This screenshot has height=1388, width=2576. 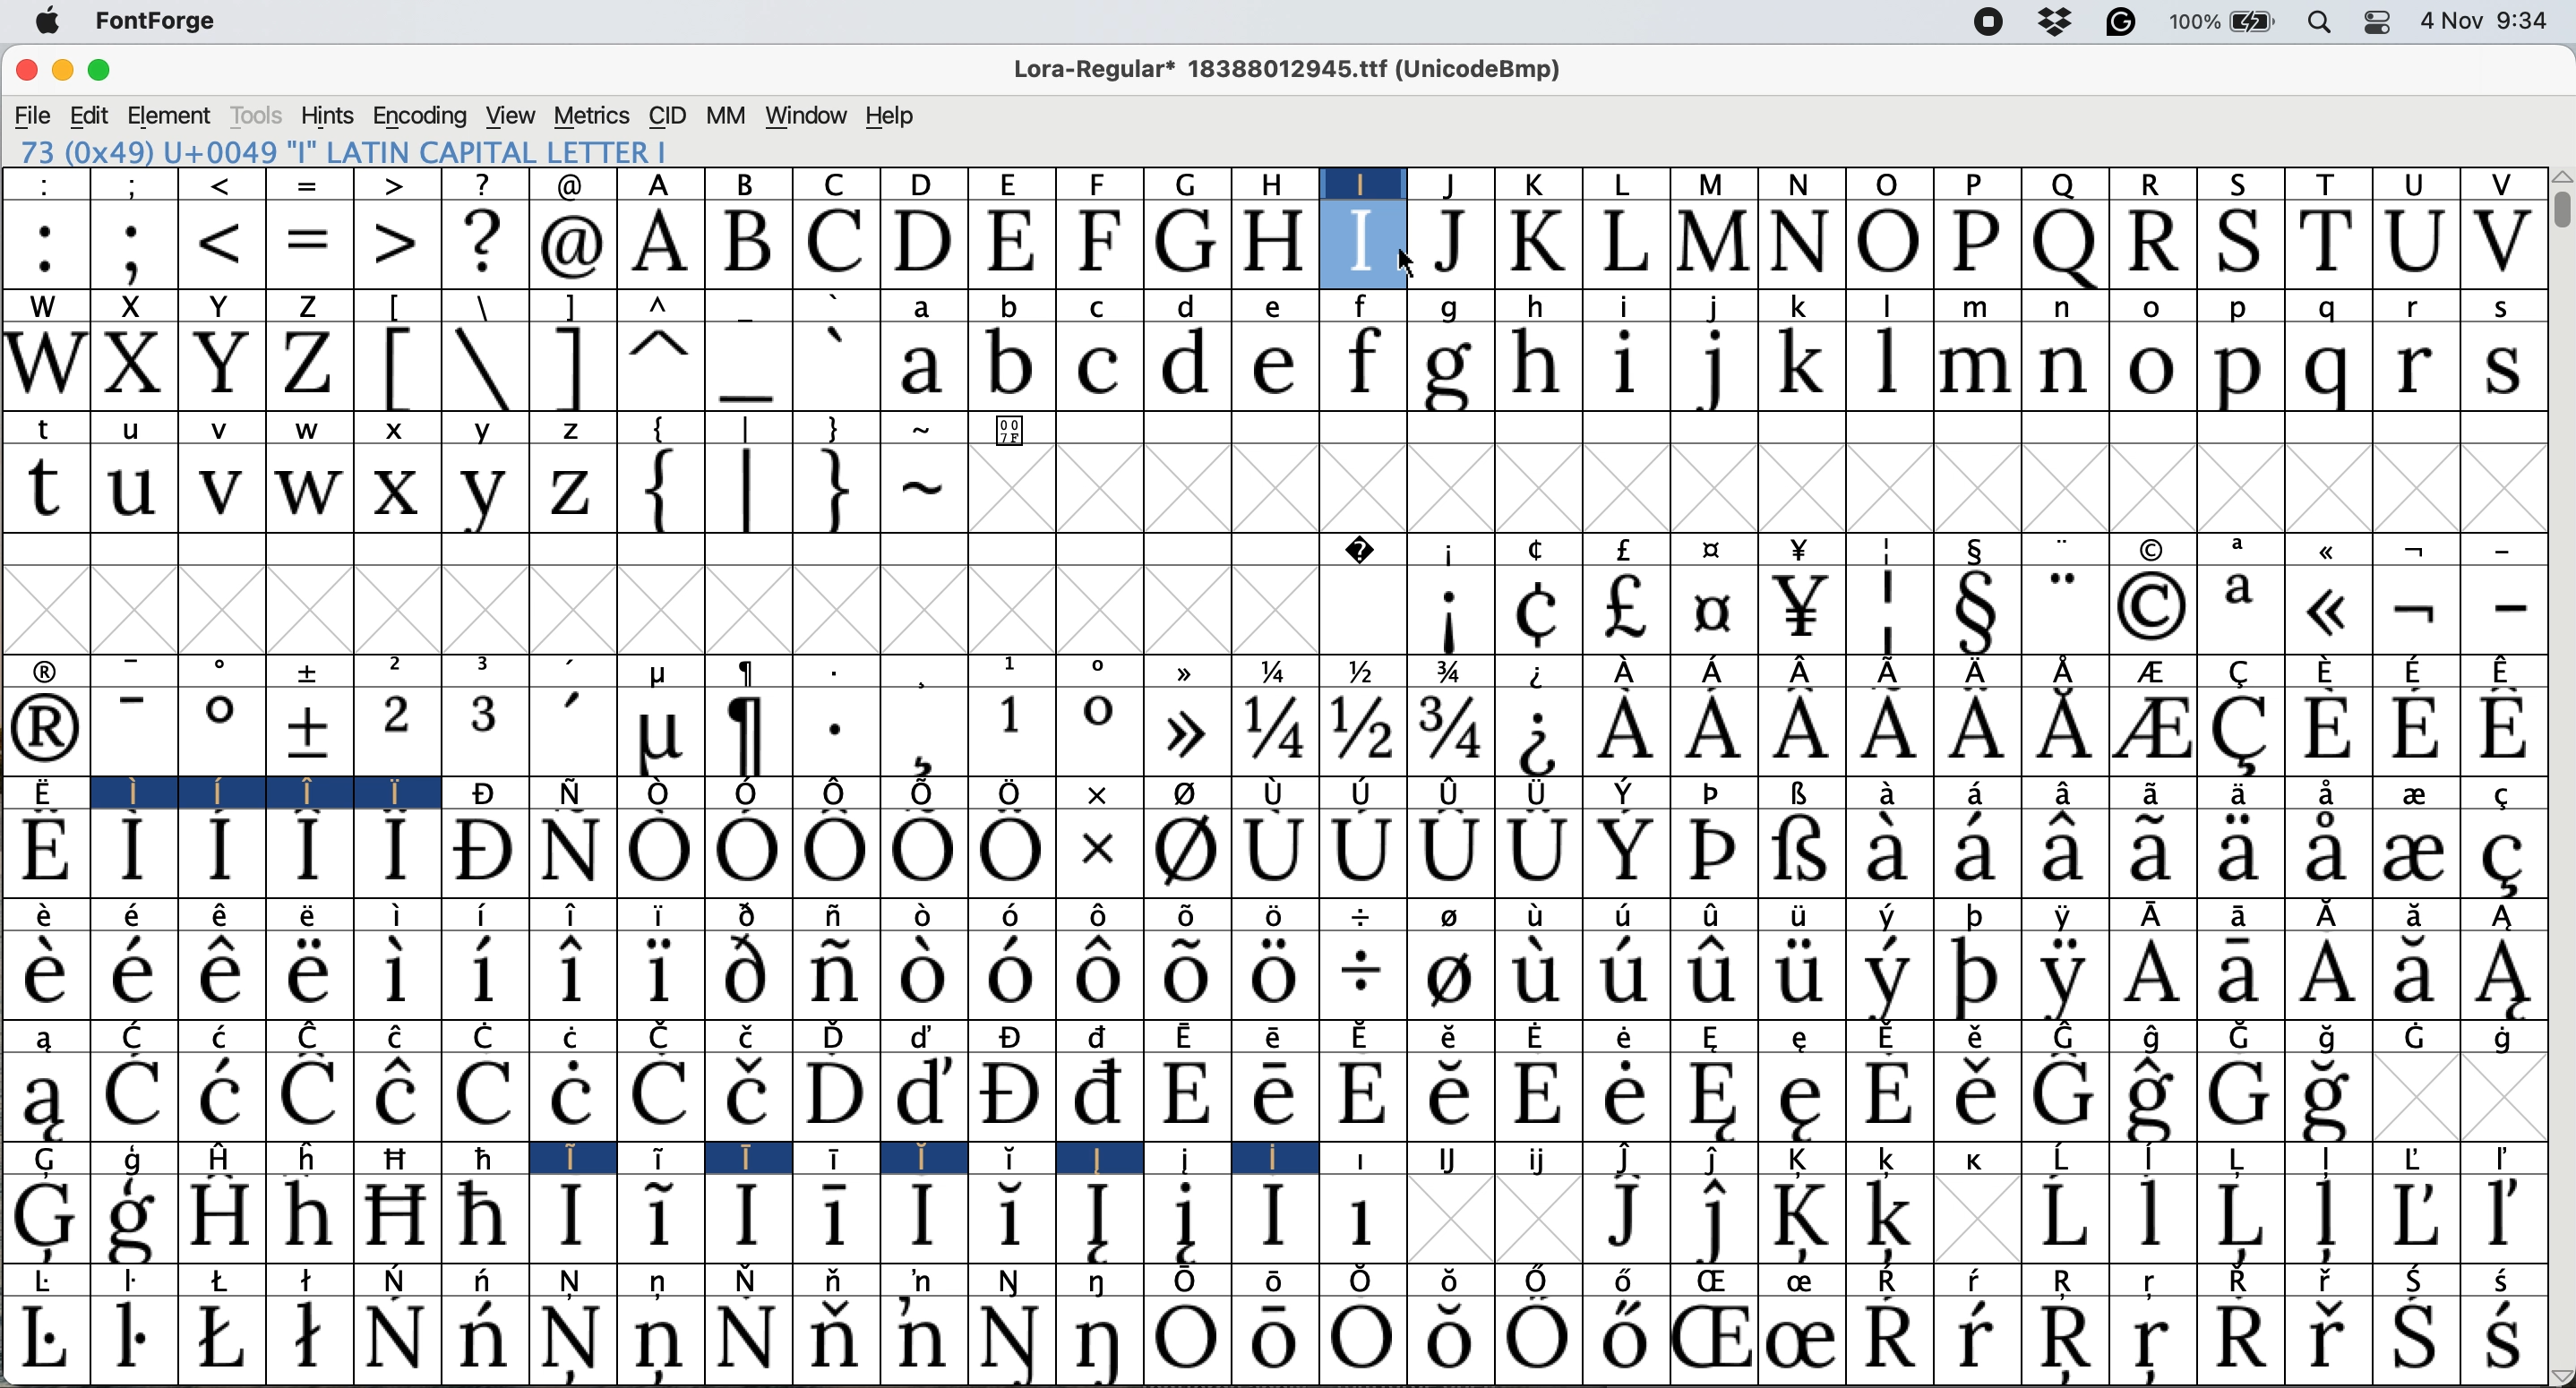 I want to click on Symbol, so click(x=44, y=852).